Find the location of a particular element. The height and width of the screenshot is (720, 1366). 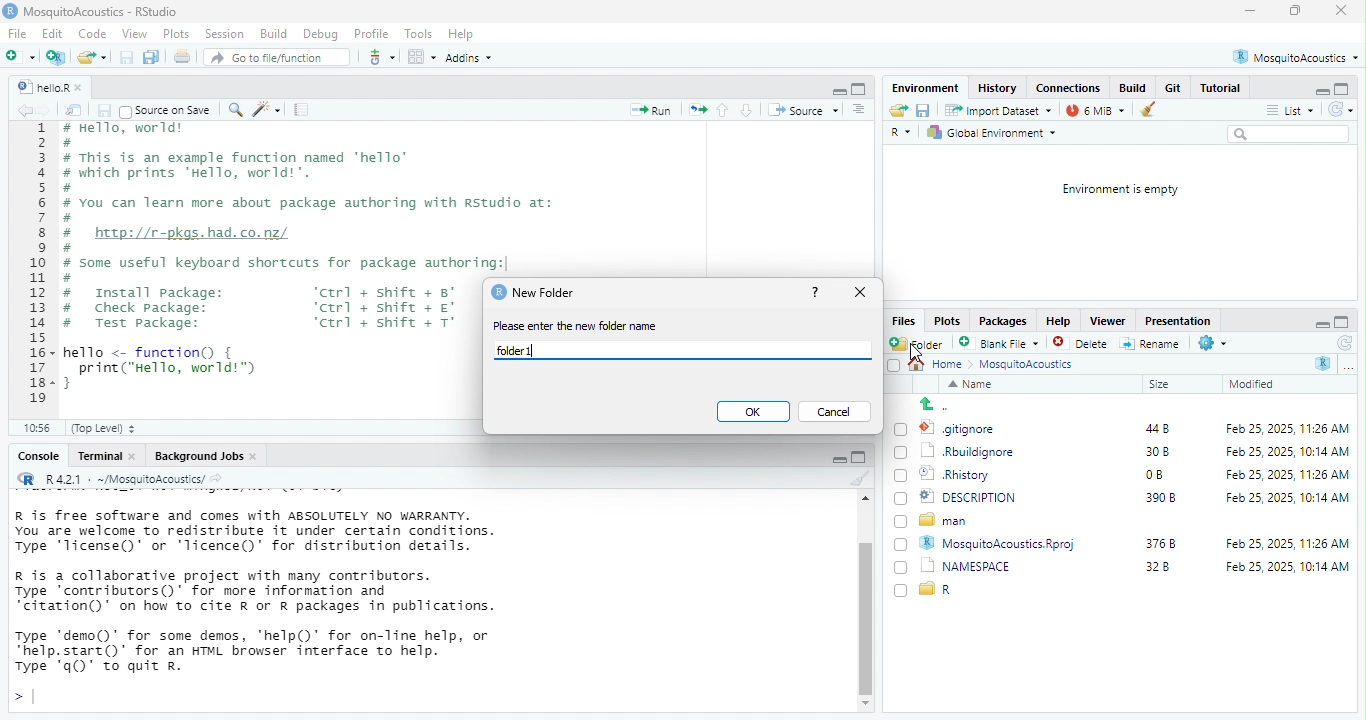

 Environment is located at coordinates (926, 87).